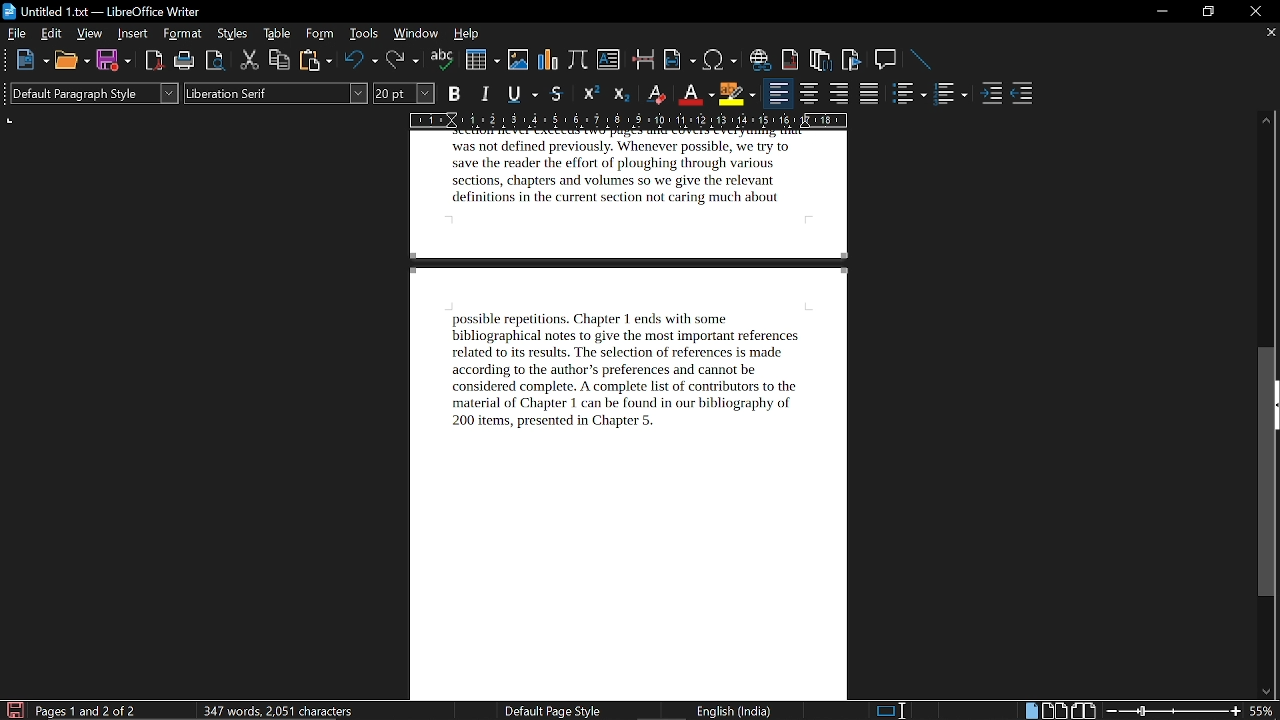 This screenshot has height=720, width=1280. Describe the element at coordinates (694, 93) in the screenshot. I see `font color` at that location.